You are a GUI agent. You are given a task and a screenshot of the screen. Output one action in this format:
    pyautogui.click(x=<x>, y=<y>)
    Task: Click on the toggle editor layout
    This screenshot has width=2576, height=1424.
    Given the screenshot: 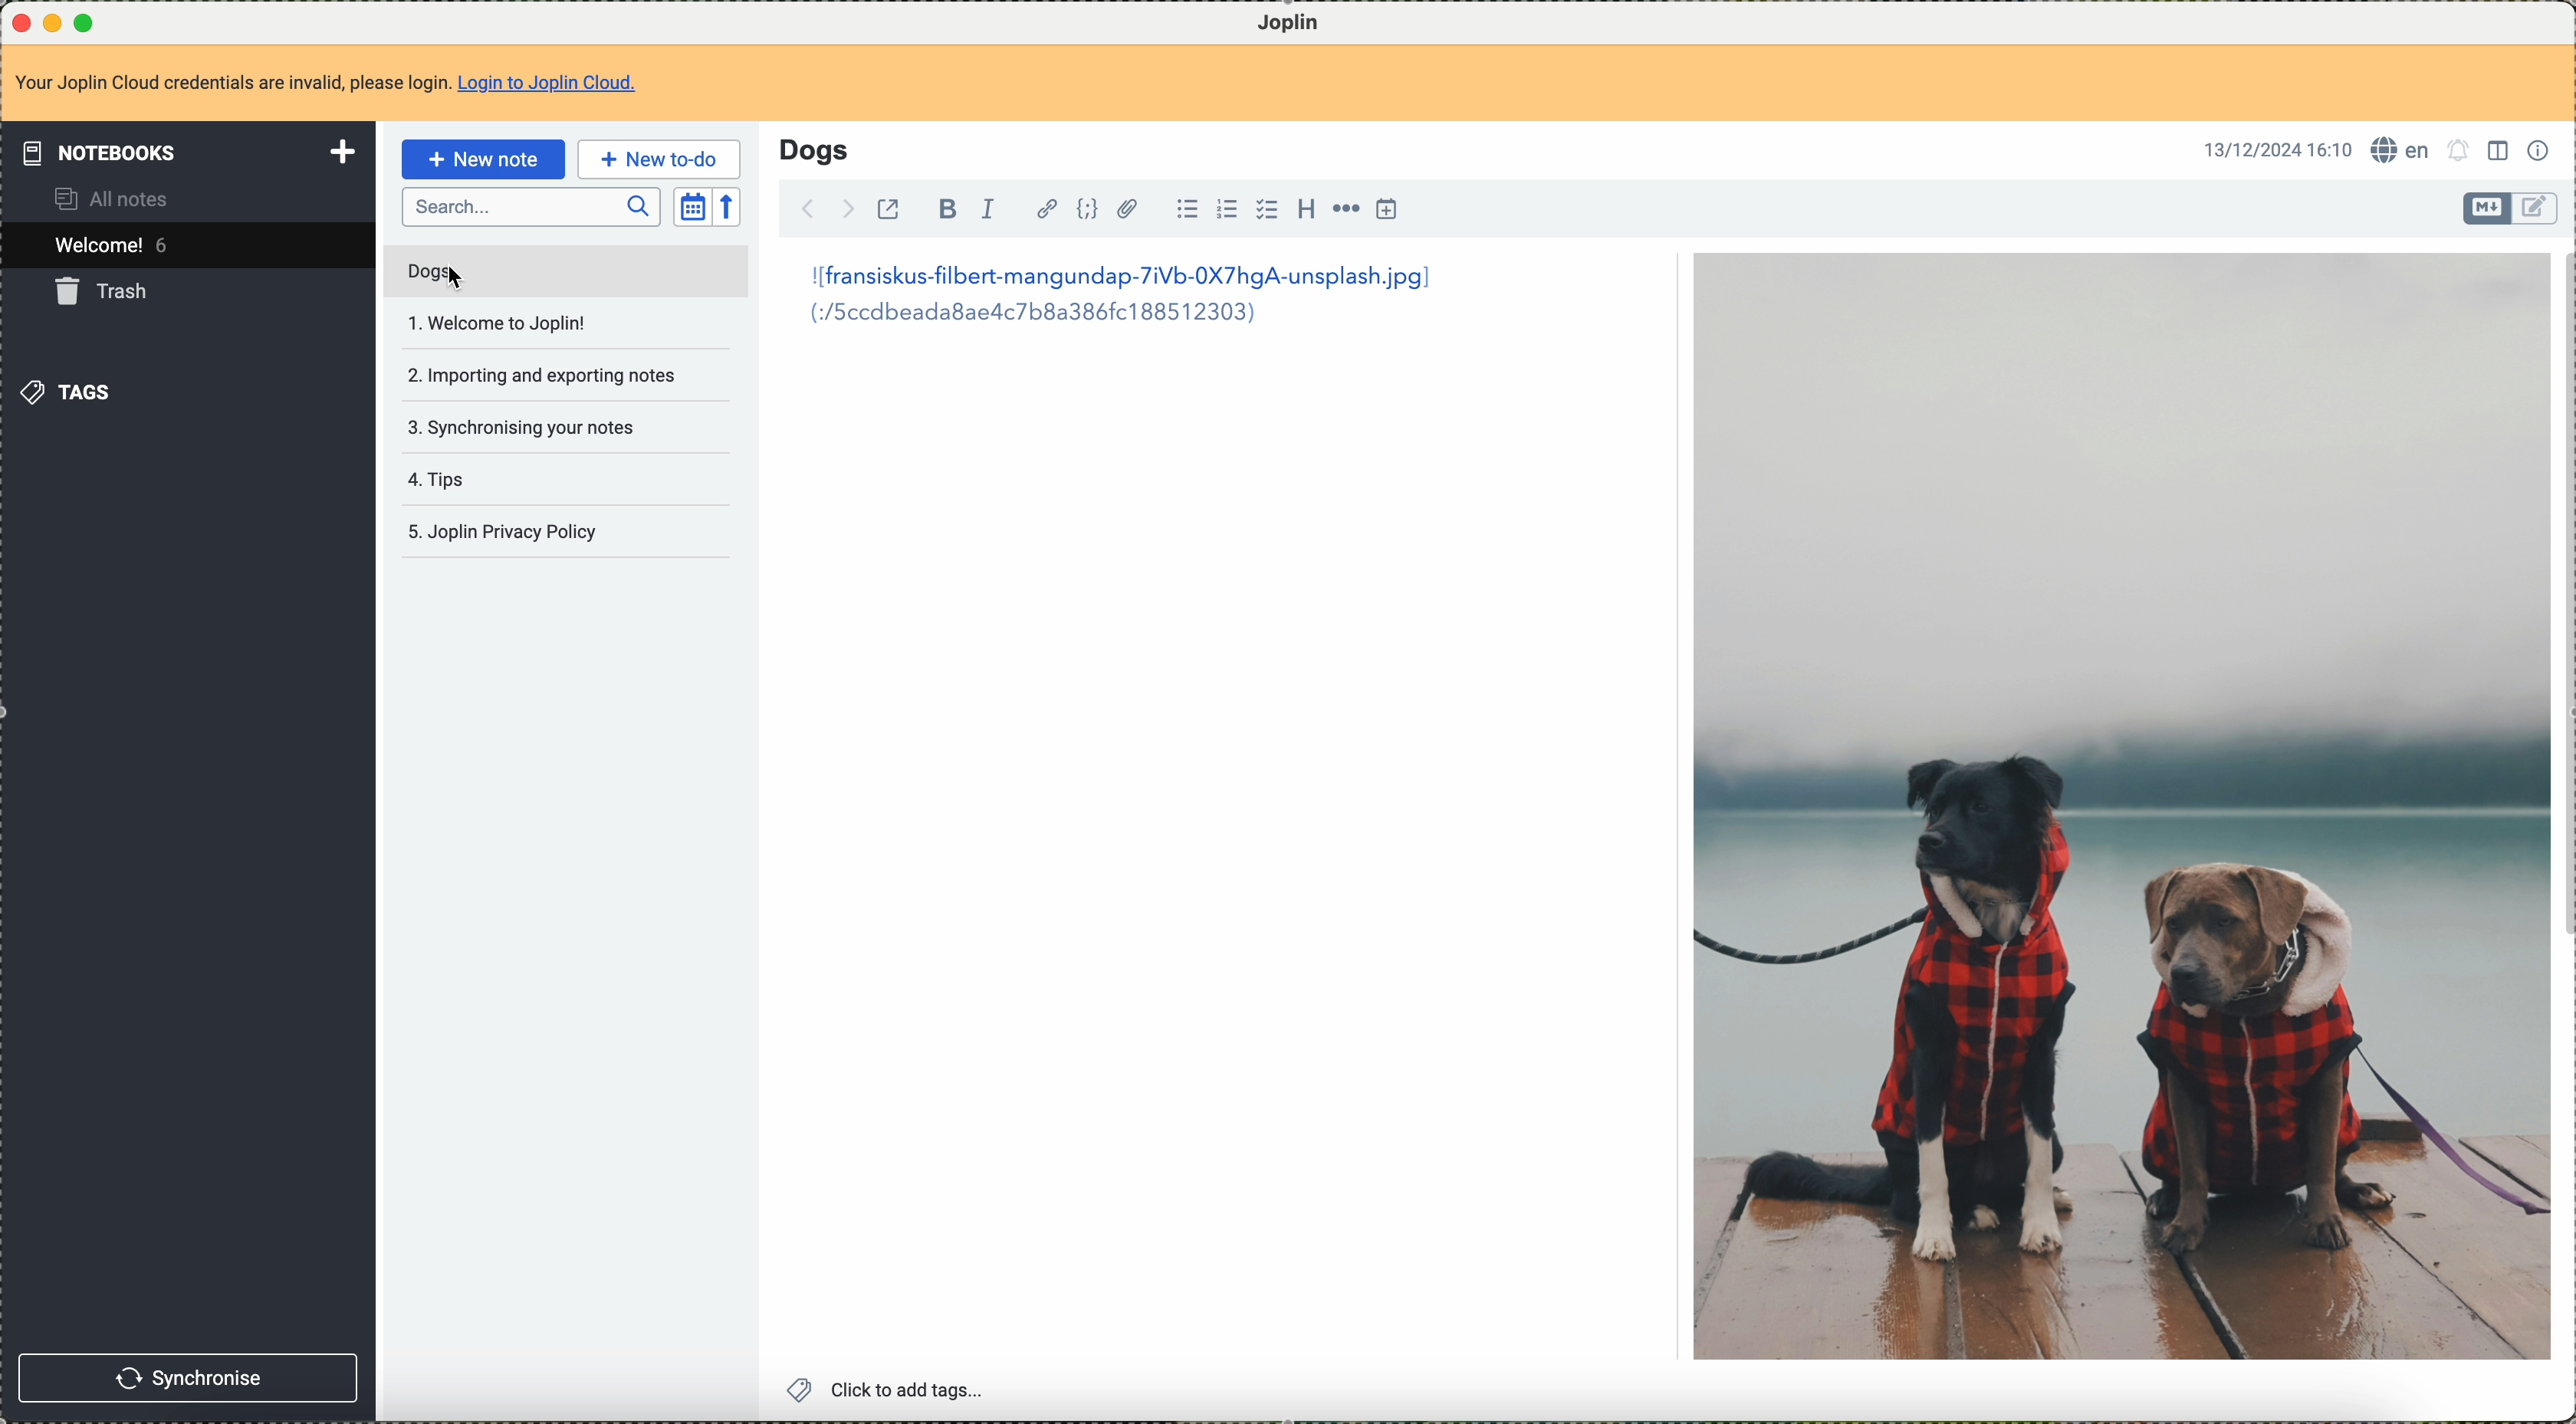 What is the action you would take?
    pyautogui.click(x=2503, y=150)
    